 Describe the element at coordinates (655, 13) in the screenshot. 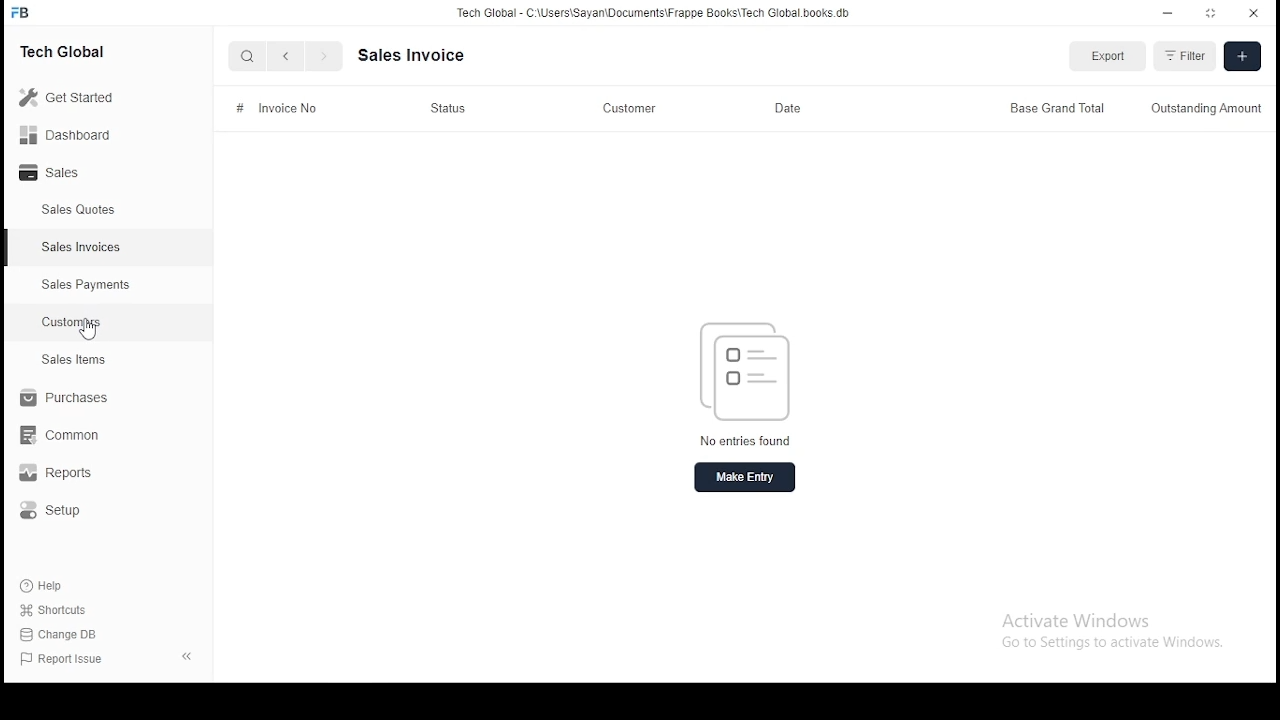

I see `tech global - C:\users\sayan\documents\frappeboks\techgobalbooks.db` at that location.